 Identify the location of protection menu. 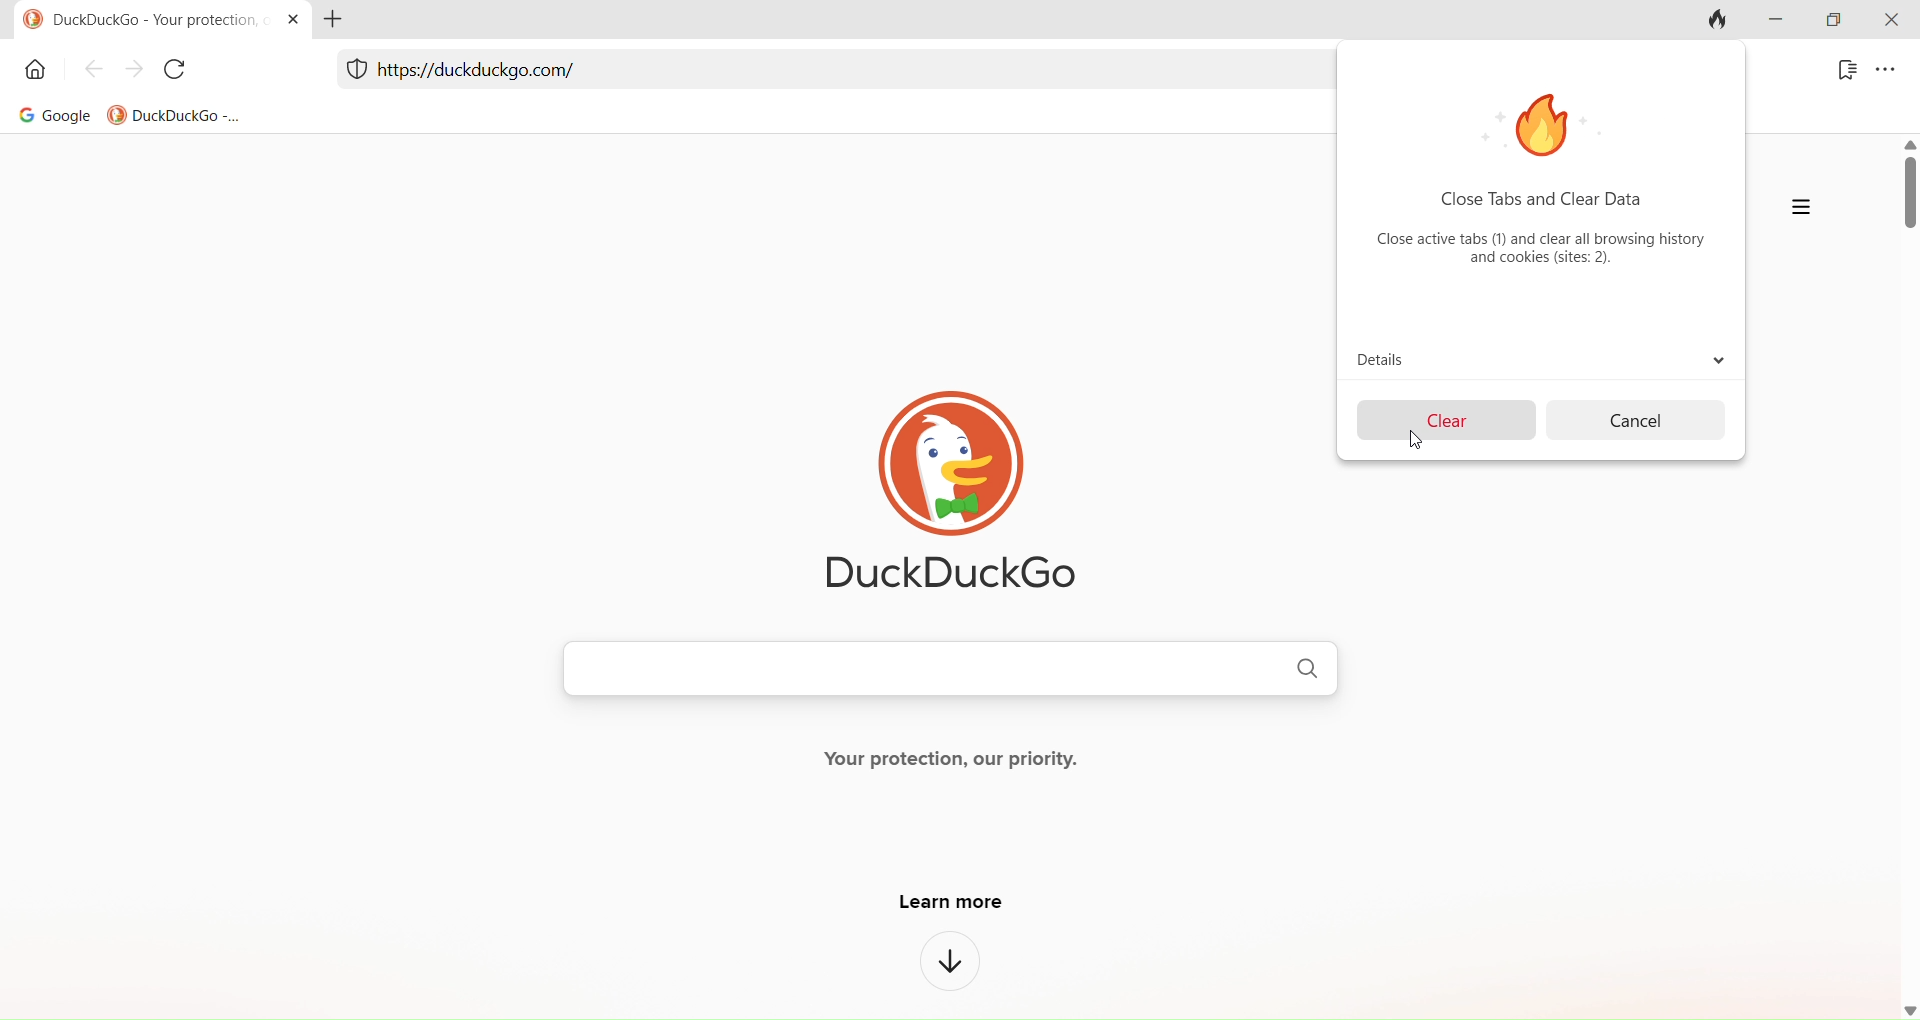
(351, 72).